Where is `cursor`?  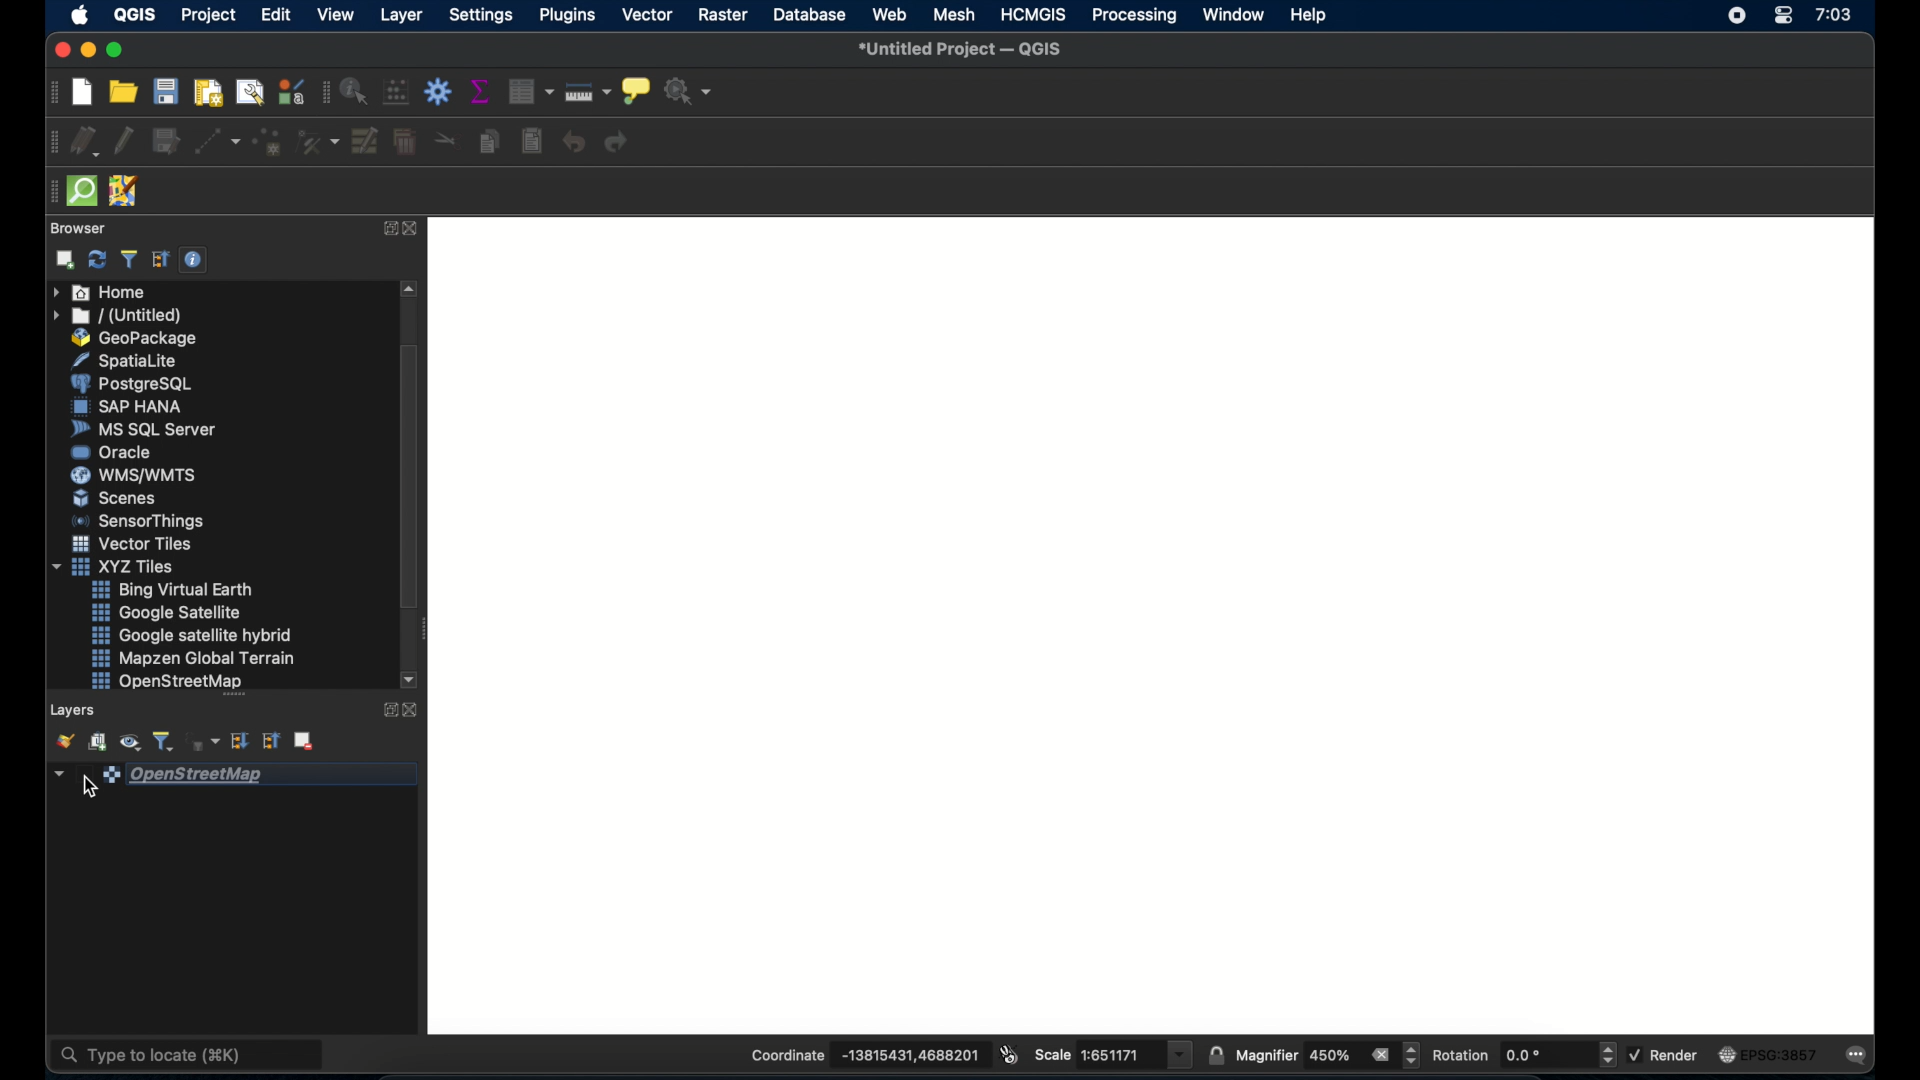
cursor is located at coordinates (90, 787).